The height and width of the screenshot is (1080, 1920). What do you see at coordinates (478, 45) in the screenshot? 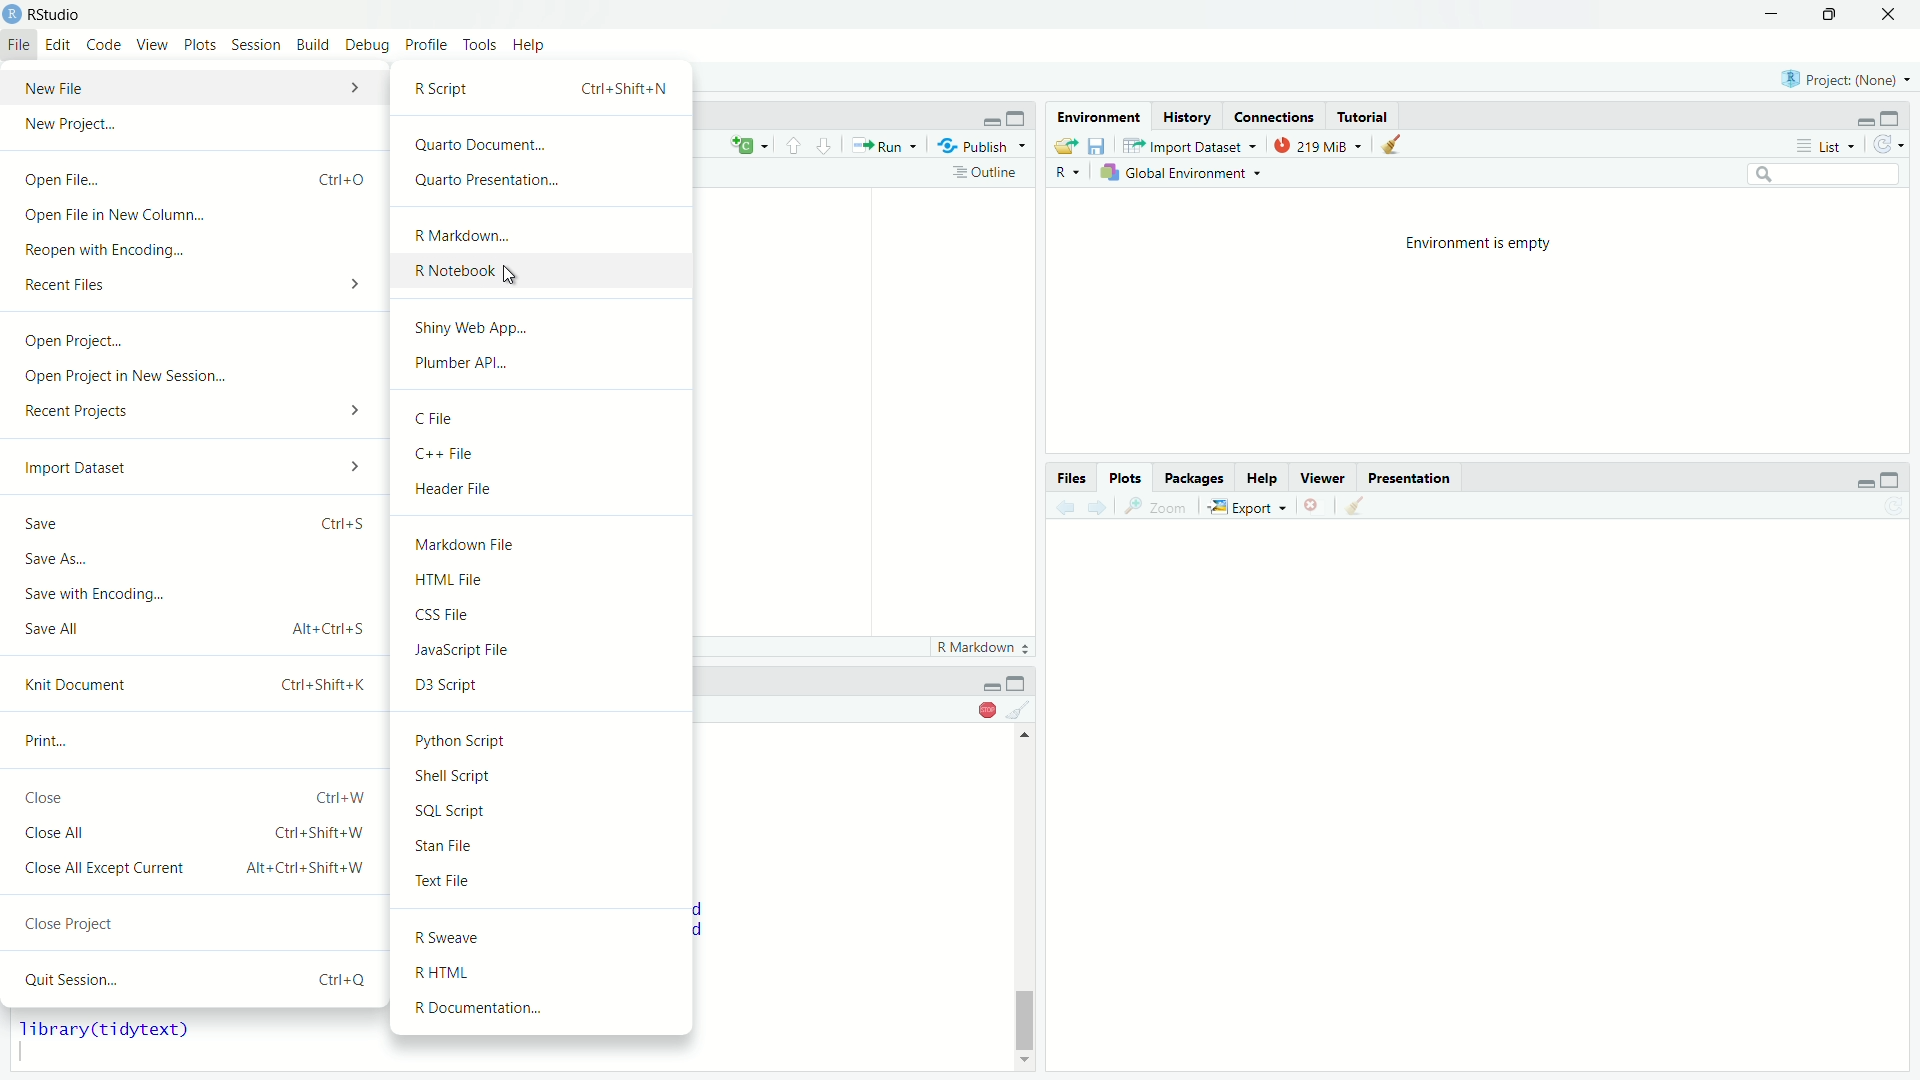
I see `Tools` at bounding box center [478, 45].